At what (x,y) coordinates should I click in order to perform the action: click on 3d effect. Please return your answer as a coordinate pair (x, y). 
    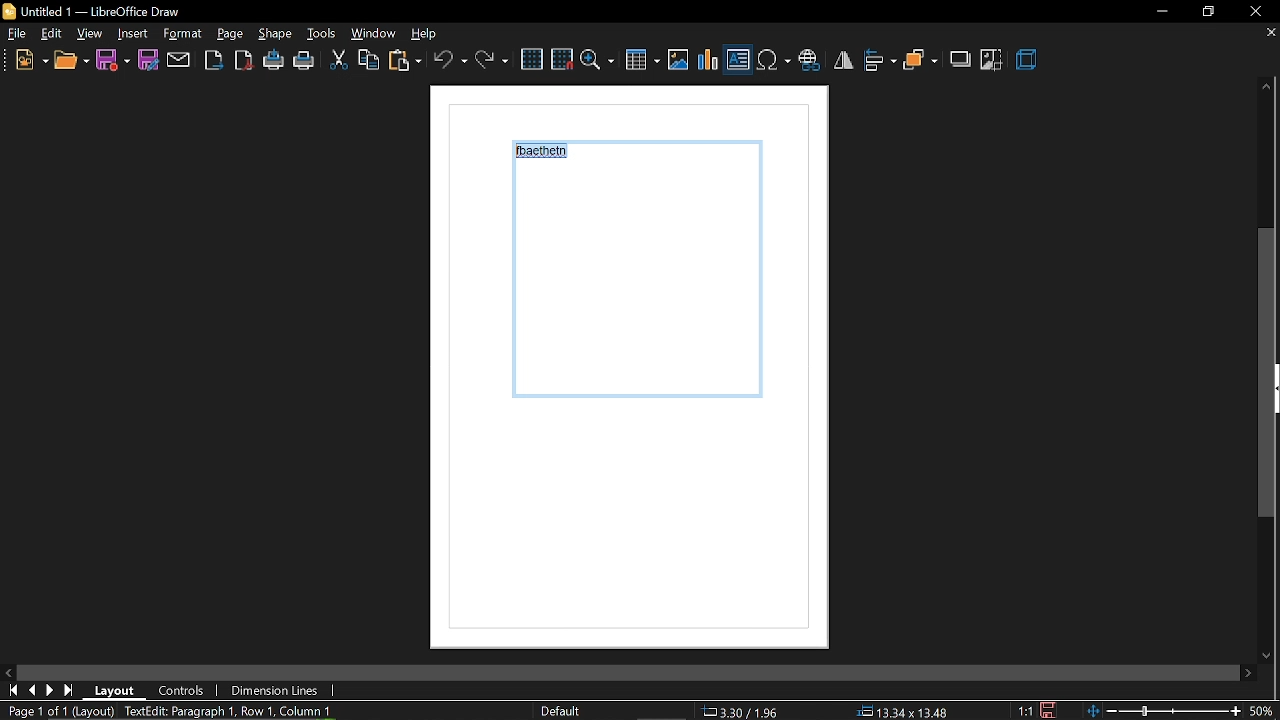
    Looking at the image, I should click on (1028, 61).